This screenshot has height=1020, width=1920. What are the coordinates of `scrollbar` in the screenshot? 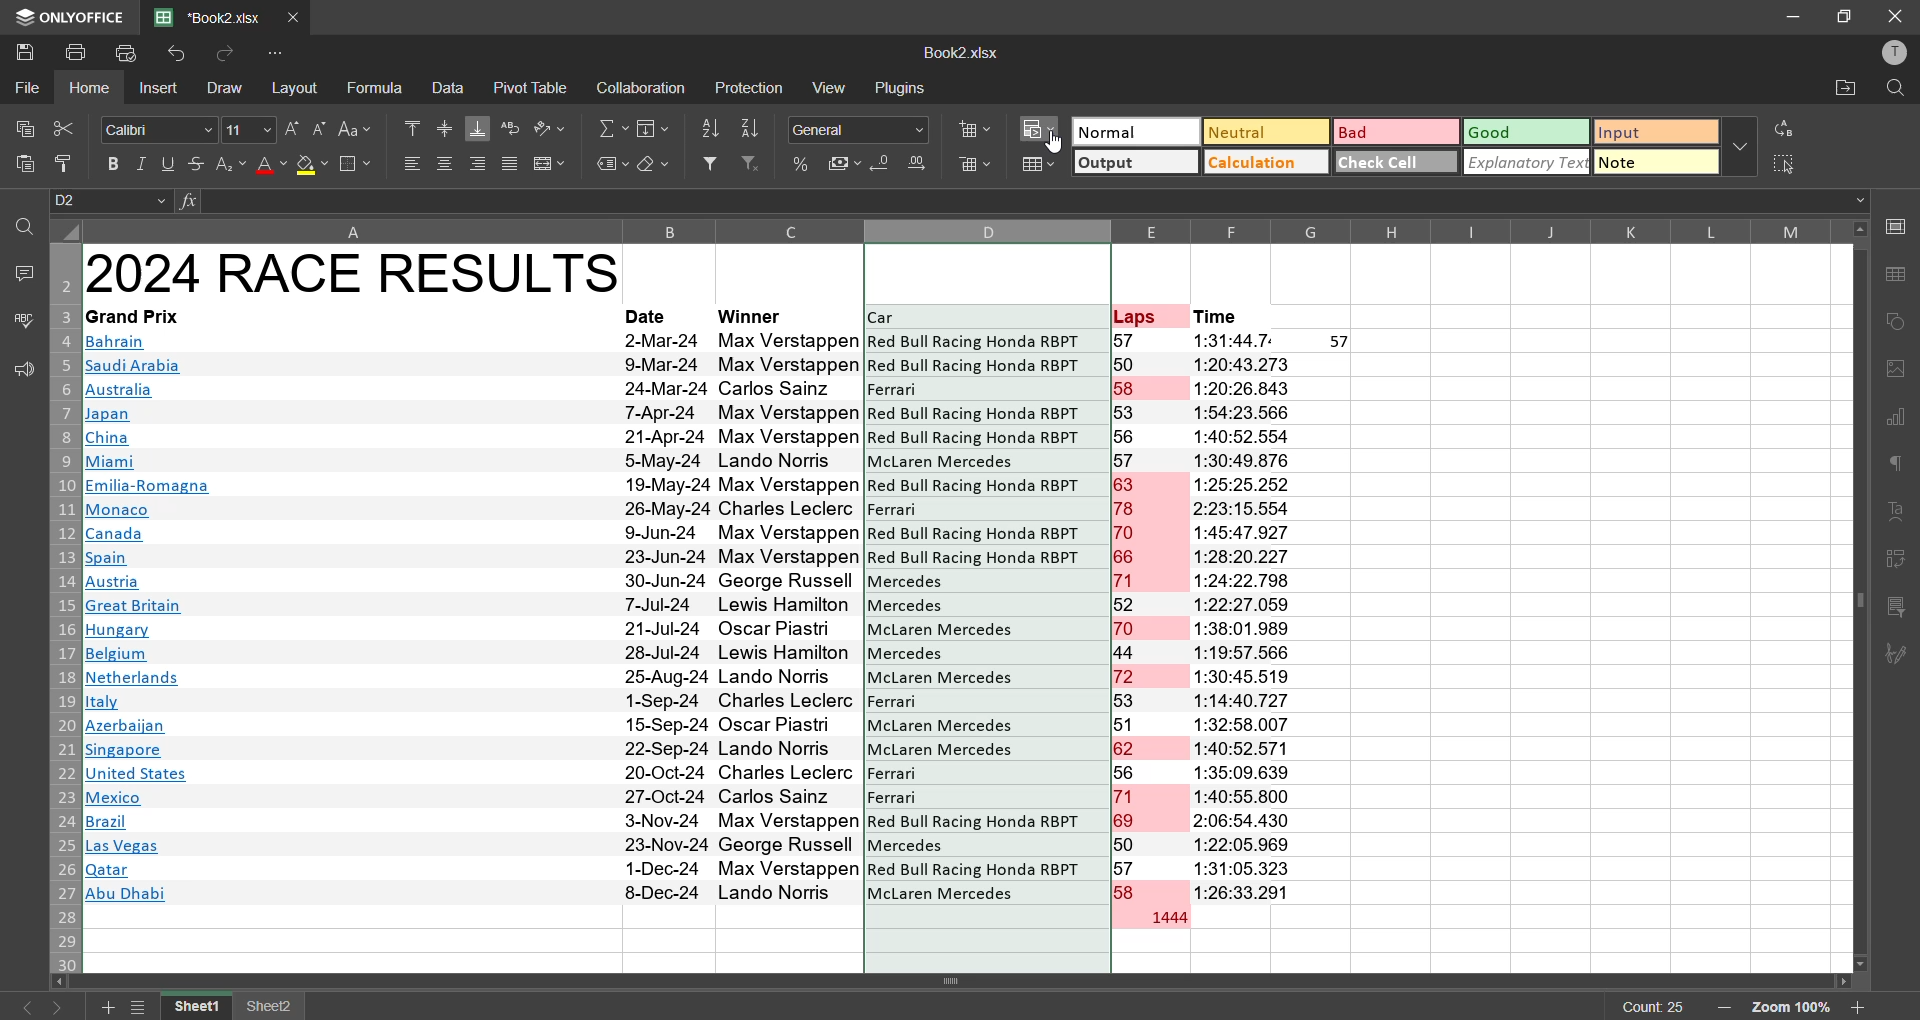 It's located at (958, 982).